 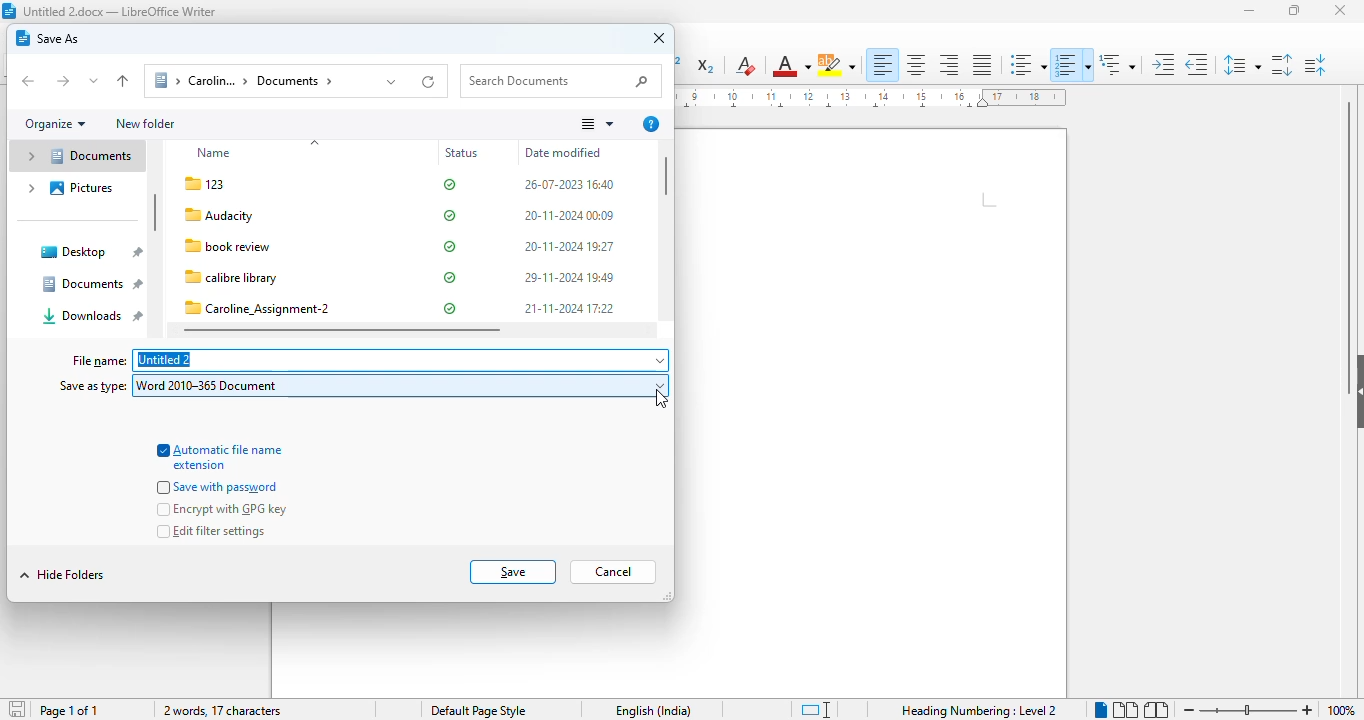 What do you see at coordinates (145, 123) in the screenshot?
I see `new folder` at bounding box center [145, 123].